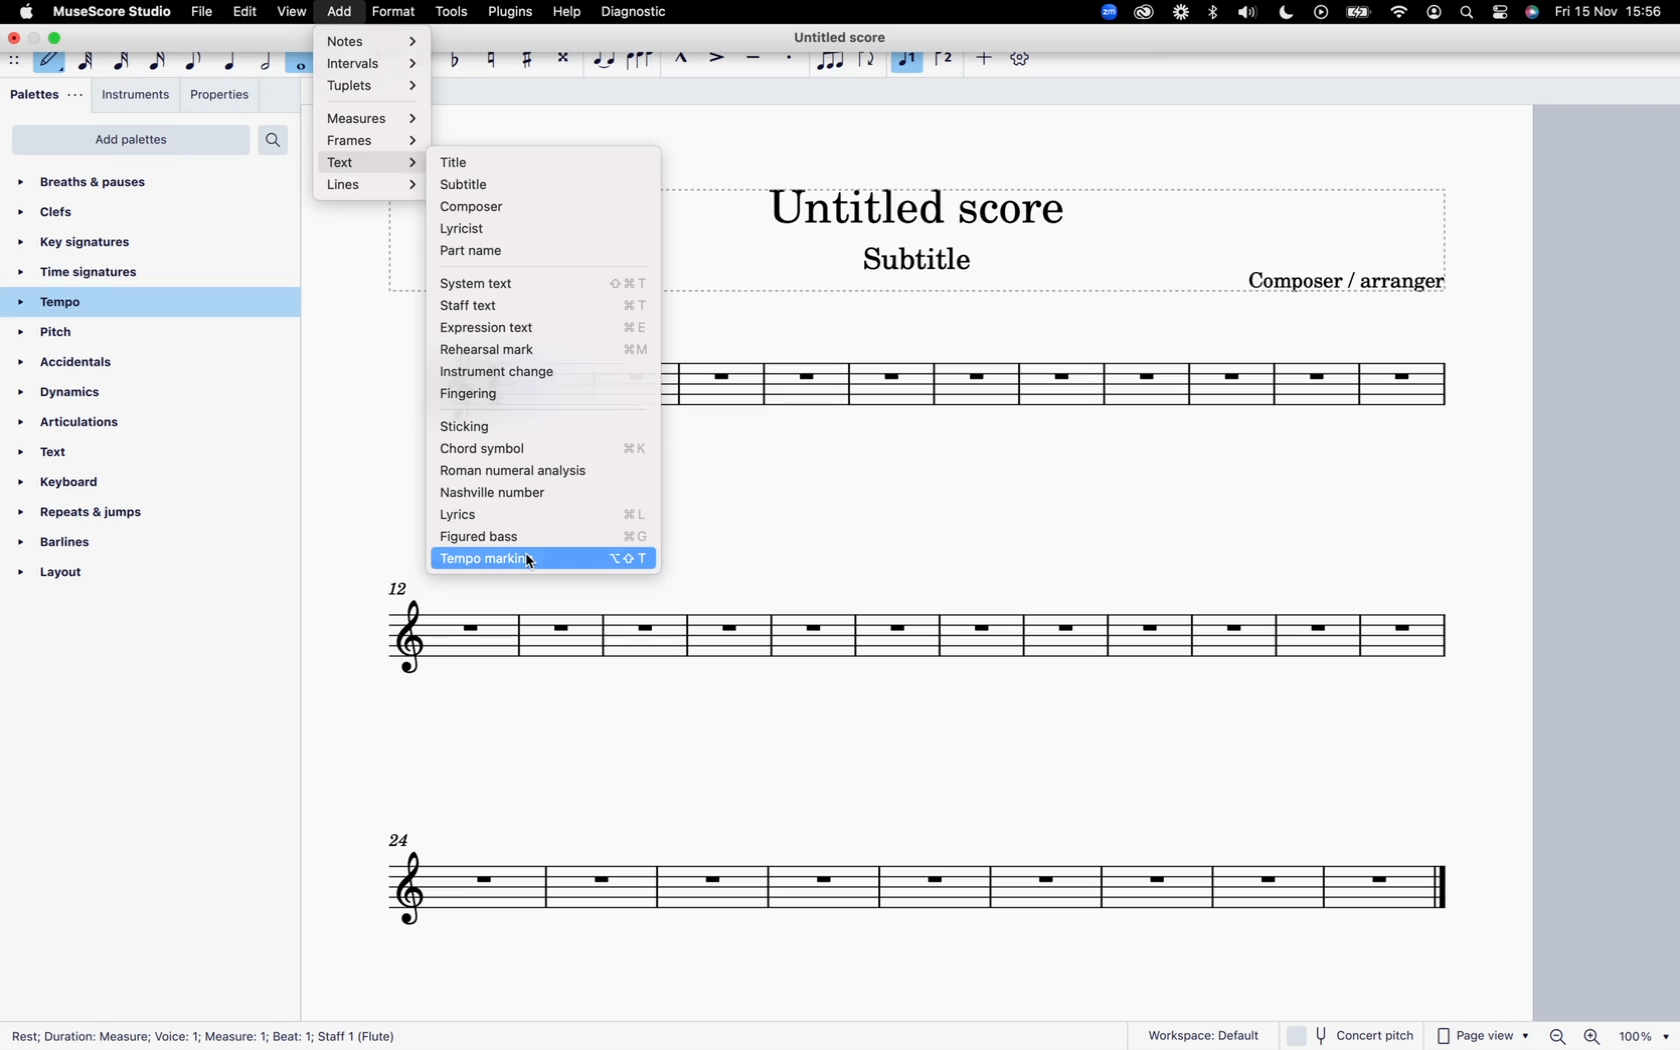 The image size is (1680, 1050). Describe the element at coordinates (550, 304) in the screenshot. I see `staff text` at that location.